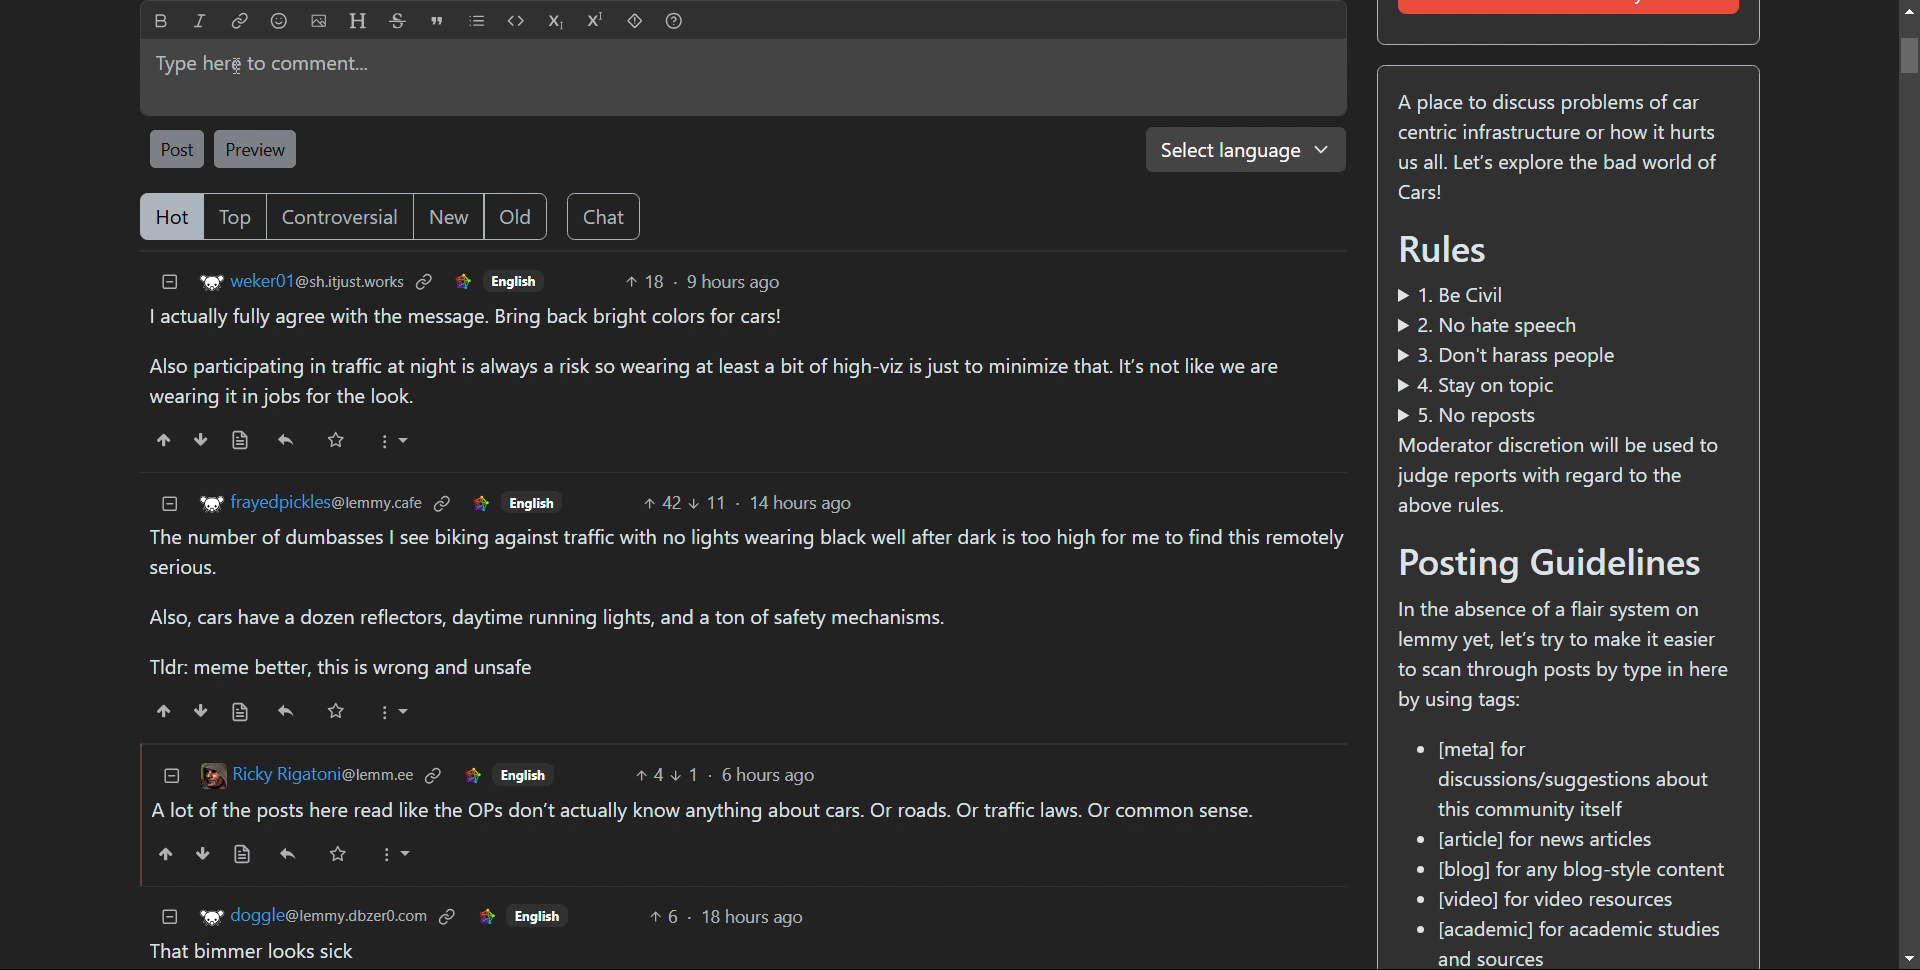 This screenshot has width=1920, height=970. What do you see at coordinates (711, 499) in the screenshot?
I see `Downvote 11` at bounding box center [711, 499].